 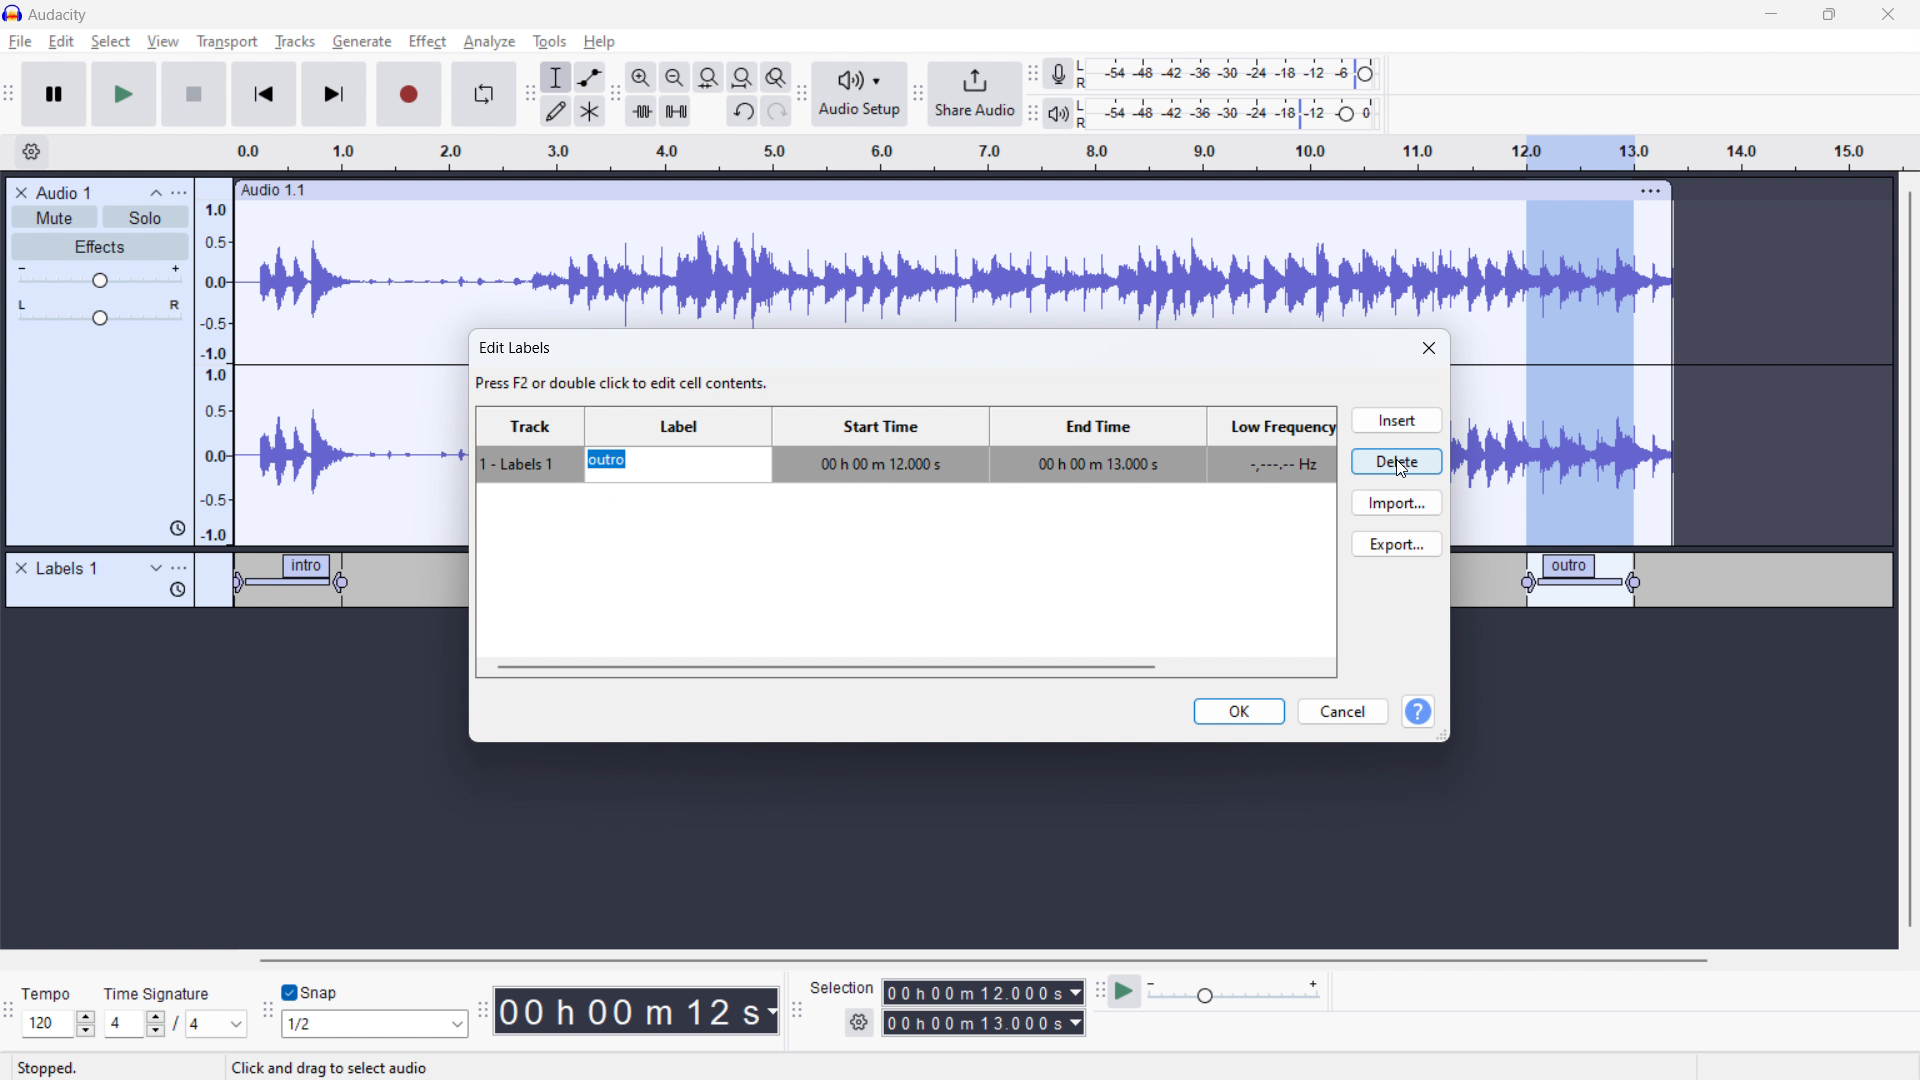 What do you see at coordinates (163, 41) in the screenshot?
I see `view` at bounding box center [163, 41].